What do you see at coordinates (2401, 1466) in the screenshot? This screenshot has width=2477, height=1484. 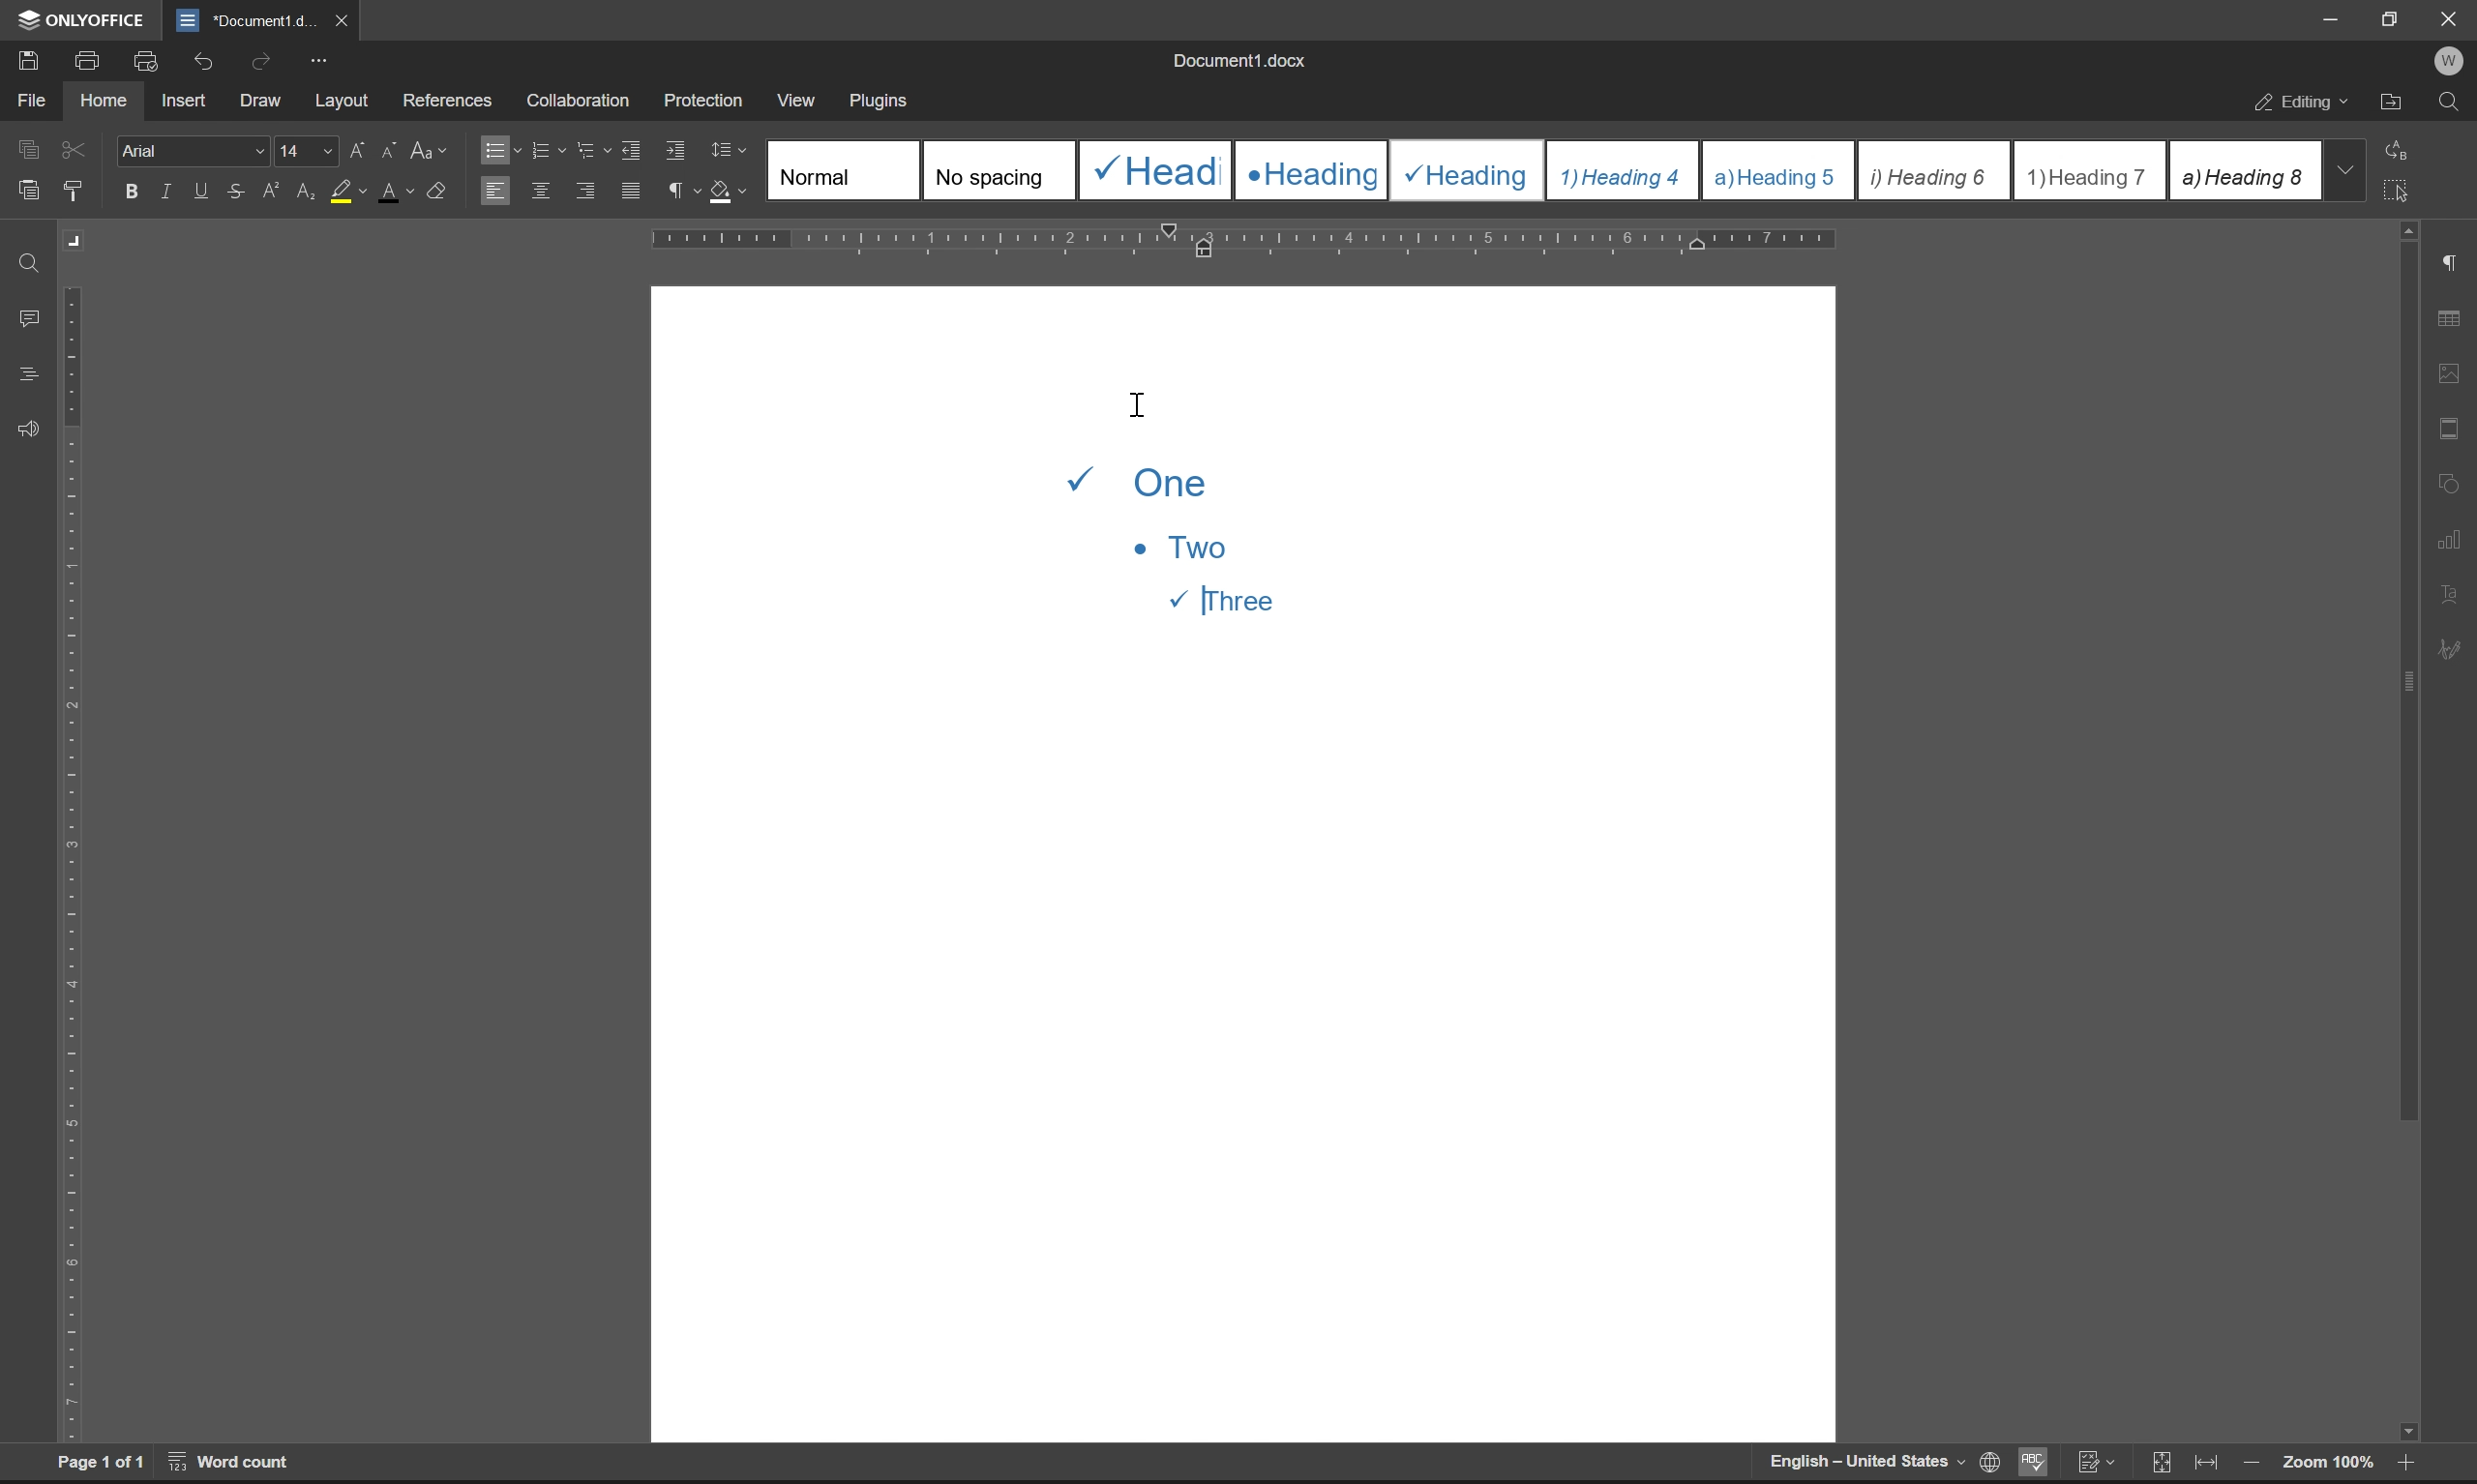 I see `zoom in` at bounding box center [2401, 1466].